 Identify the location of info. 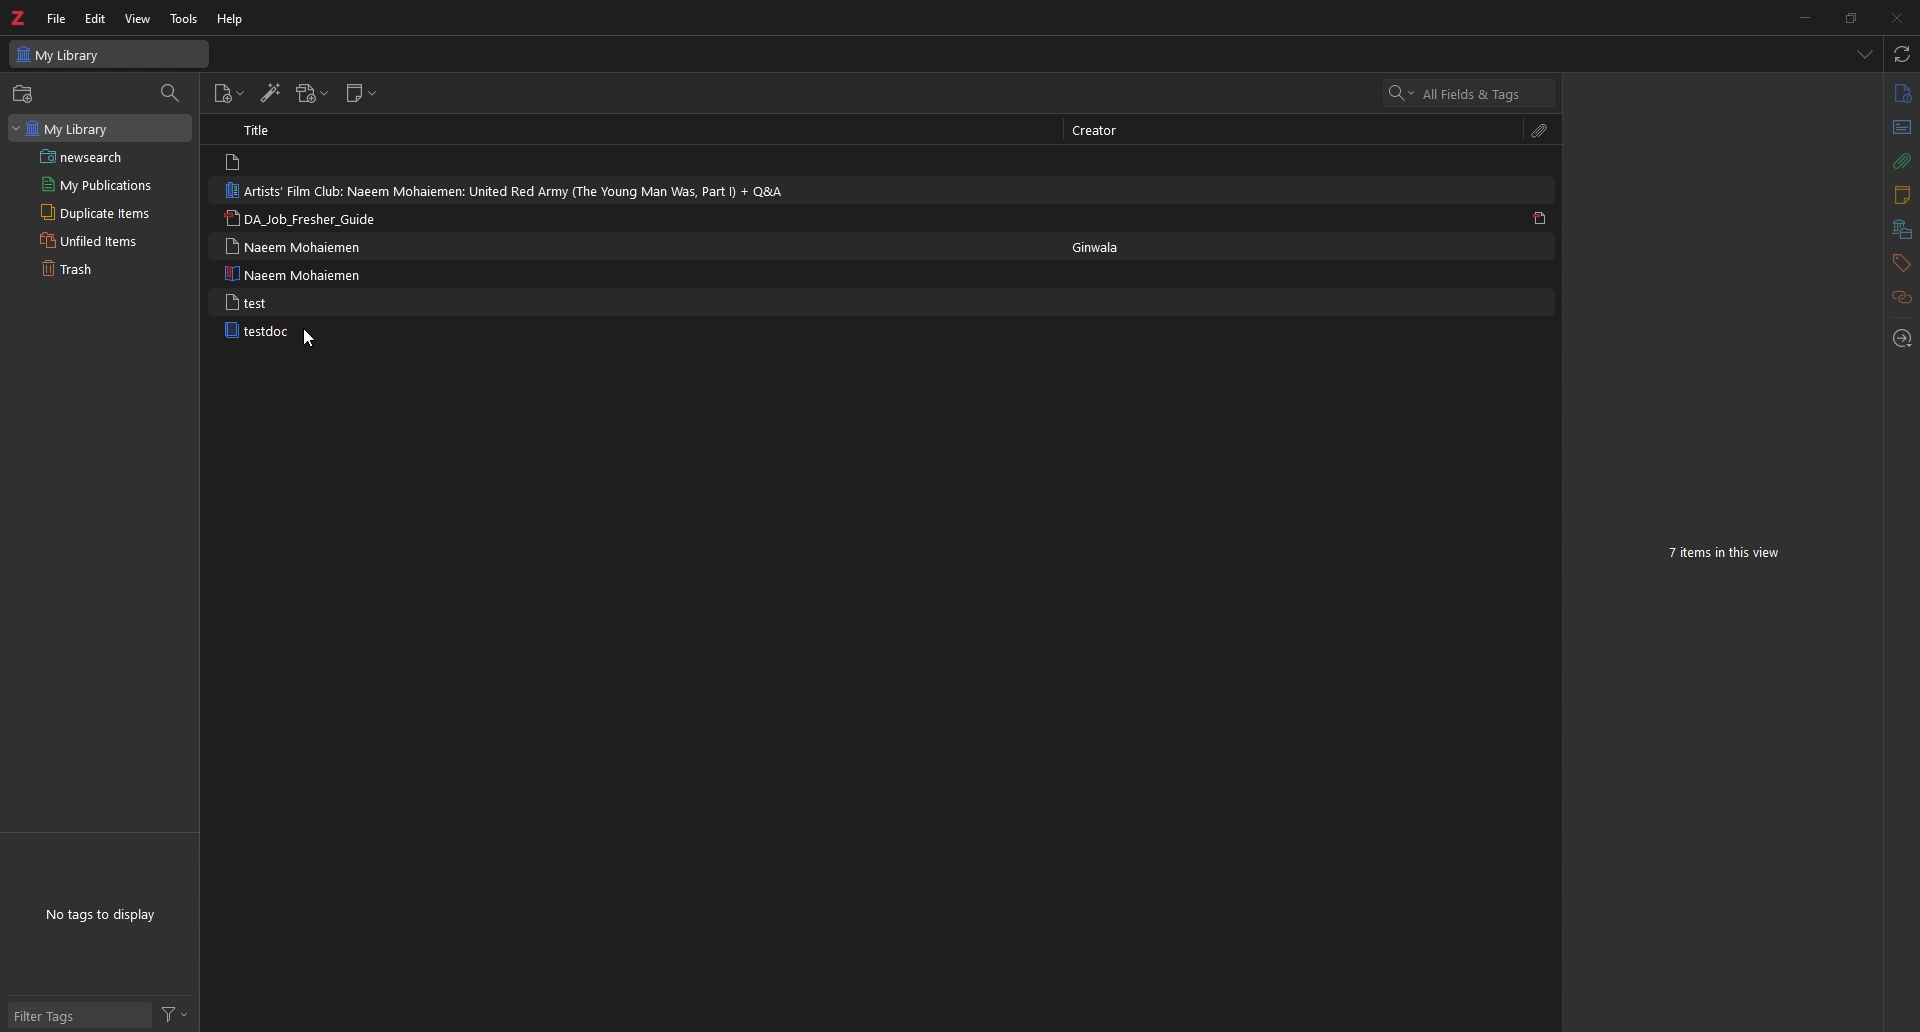
(1898, 94).